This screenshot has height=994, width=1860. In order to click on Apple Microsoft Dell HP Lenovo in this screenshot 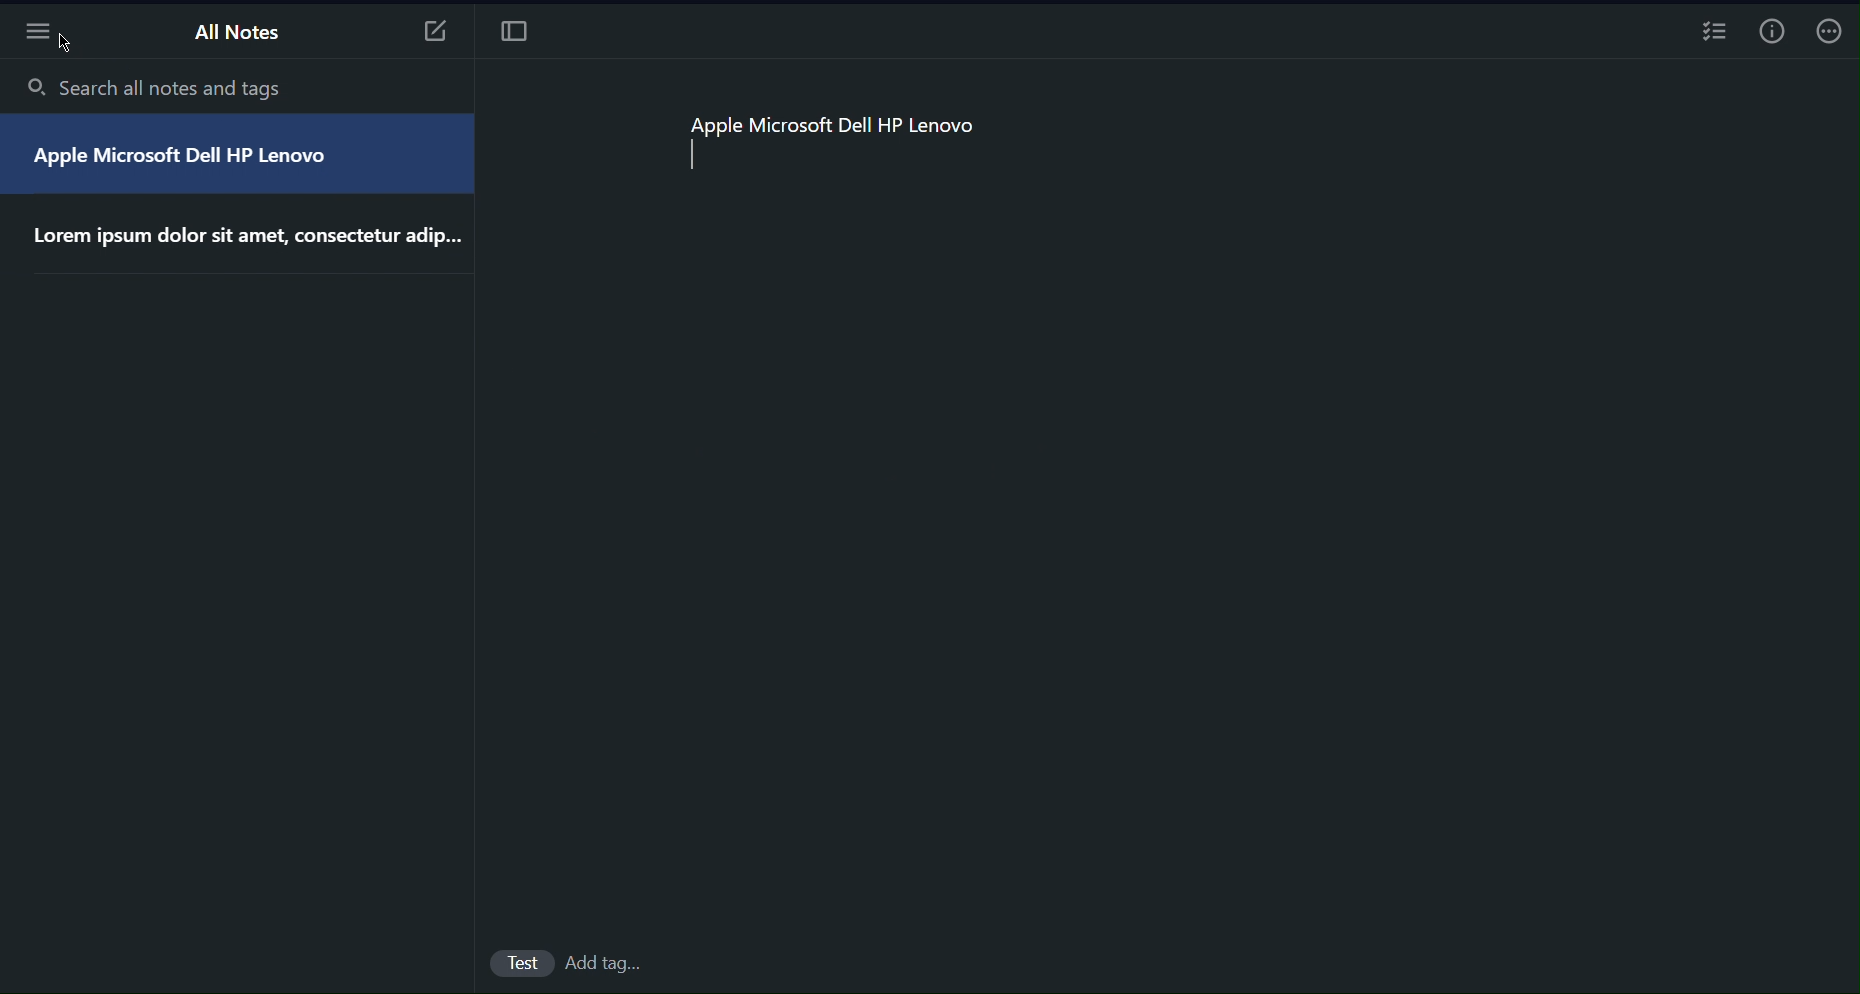, I will do `click(834, 121)`.